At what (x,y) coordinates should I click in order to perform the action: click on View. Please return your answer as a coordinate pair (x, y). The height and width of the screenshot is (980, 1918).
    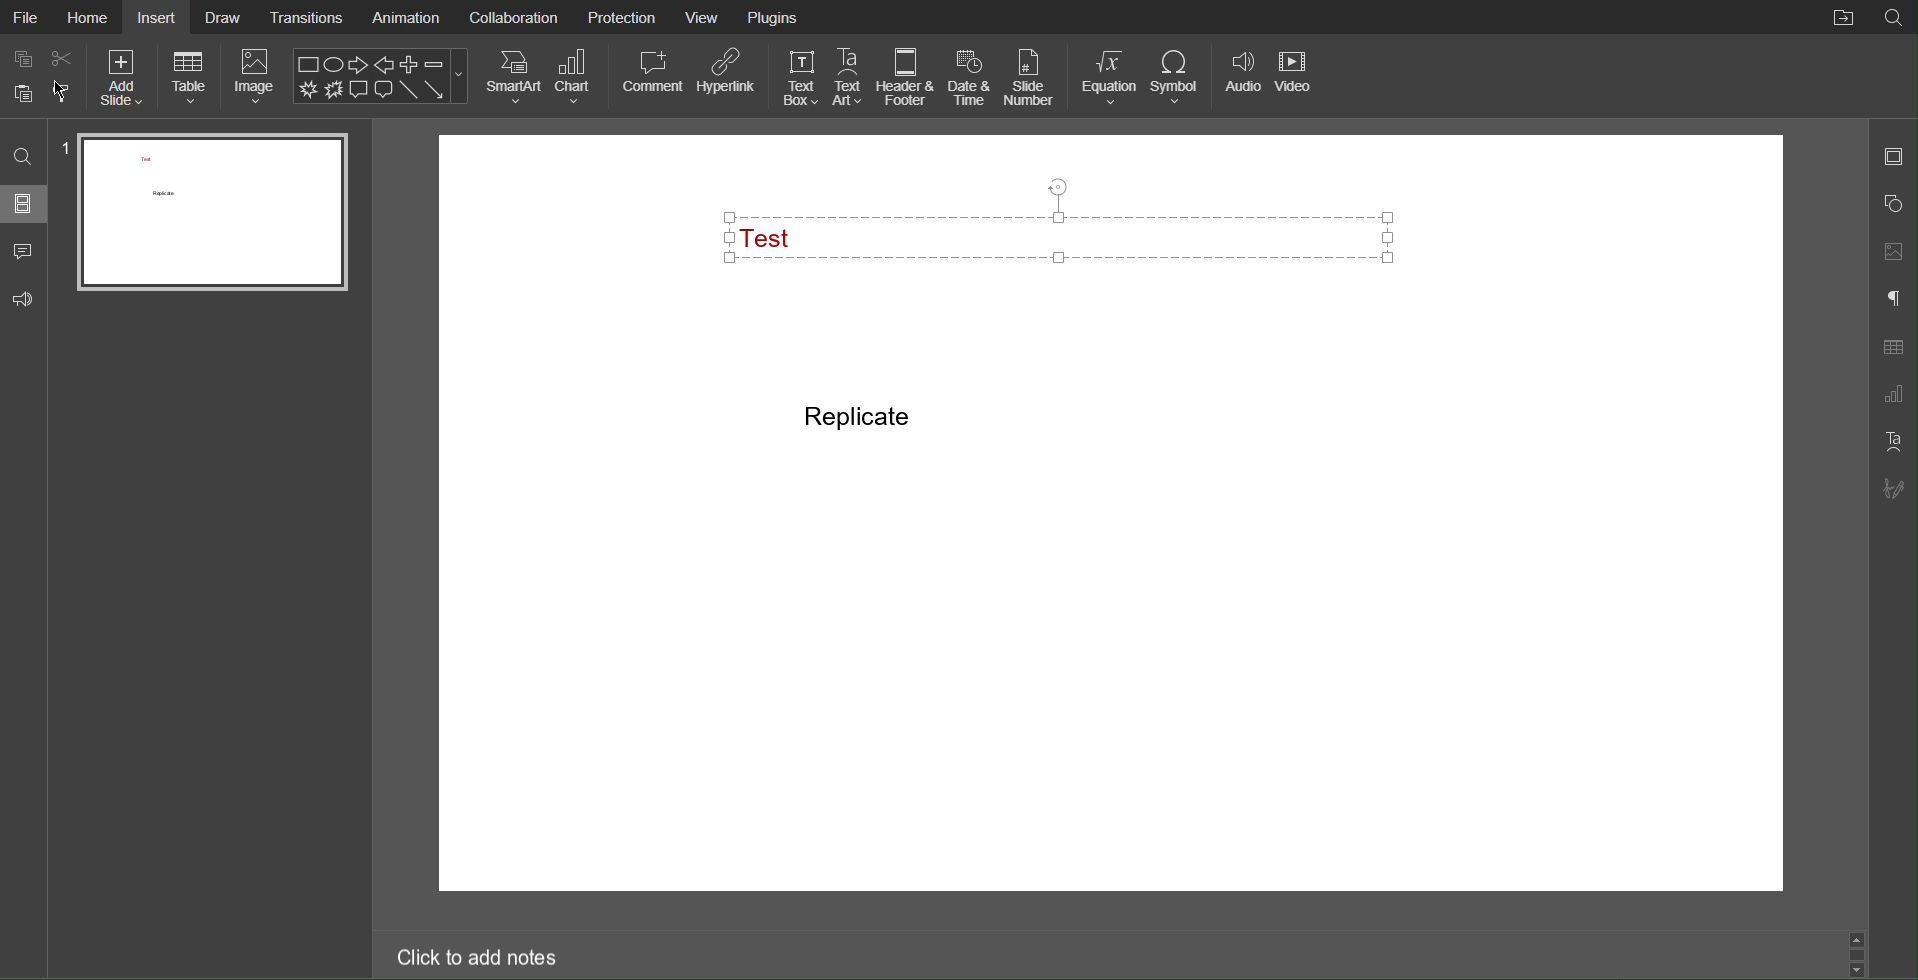
    Looking at the image, I should click on (703, 18).